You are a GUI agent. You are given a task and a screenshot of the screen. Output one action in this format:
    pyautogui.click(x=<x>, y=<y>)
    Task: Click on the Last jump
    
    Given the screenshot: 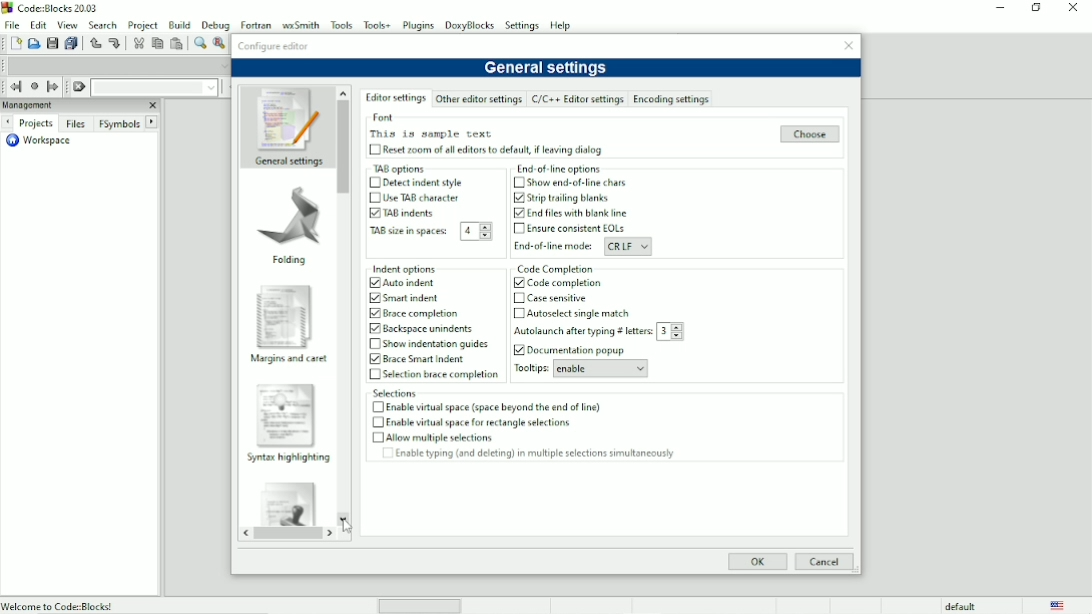 What is the action you would take?
    pyautogui.click(x=33, y=86)
    